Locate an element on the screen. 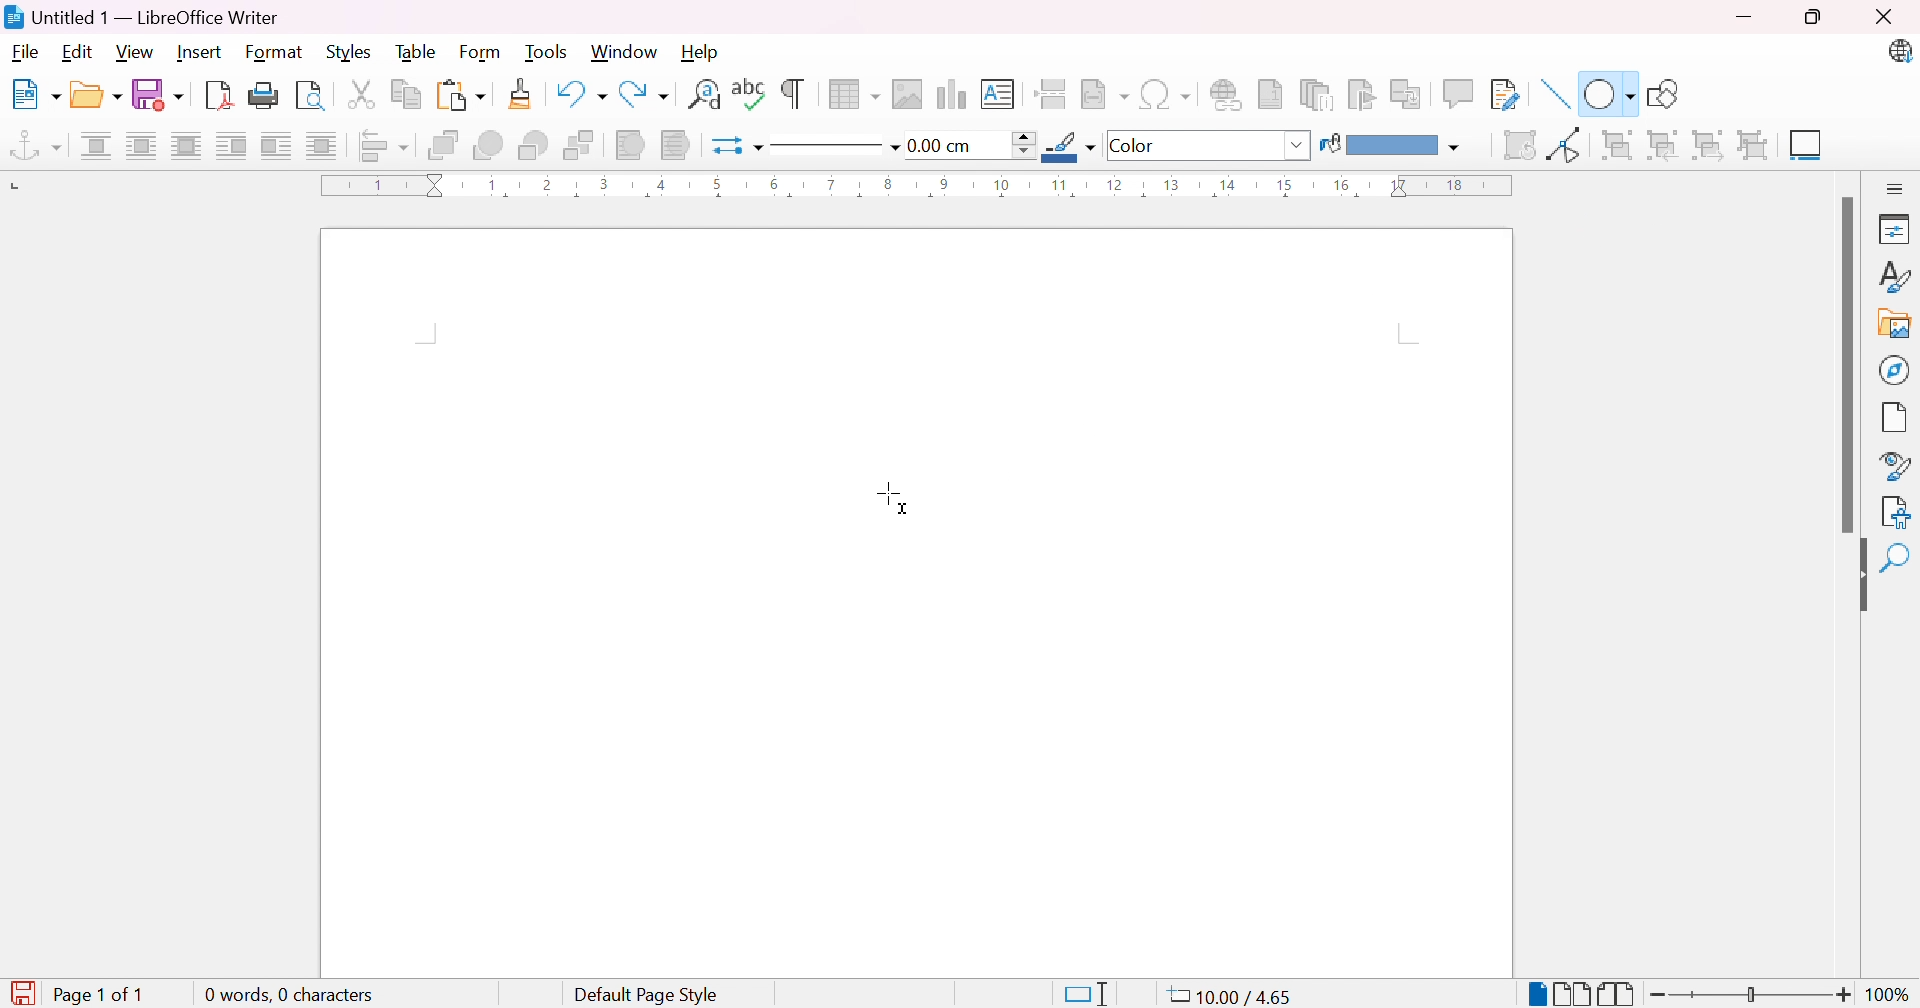  To background is located at coordinates (676, 146).